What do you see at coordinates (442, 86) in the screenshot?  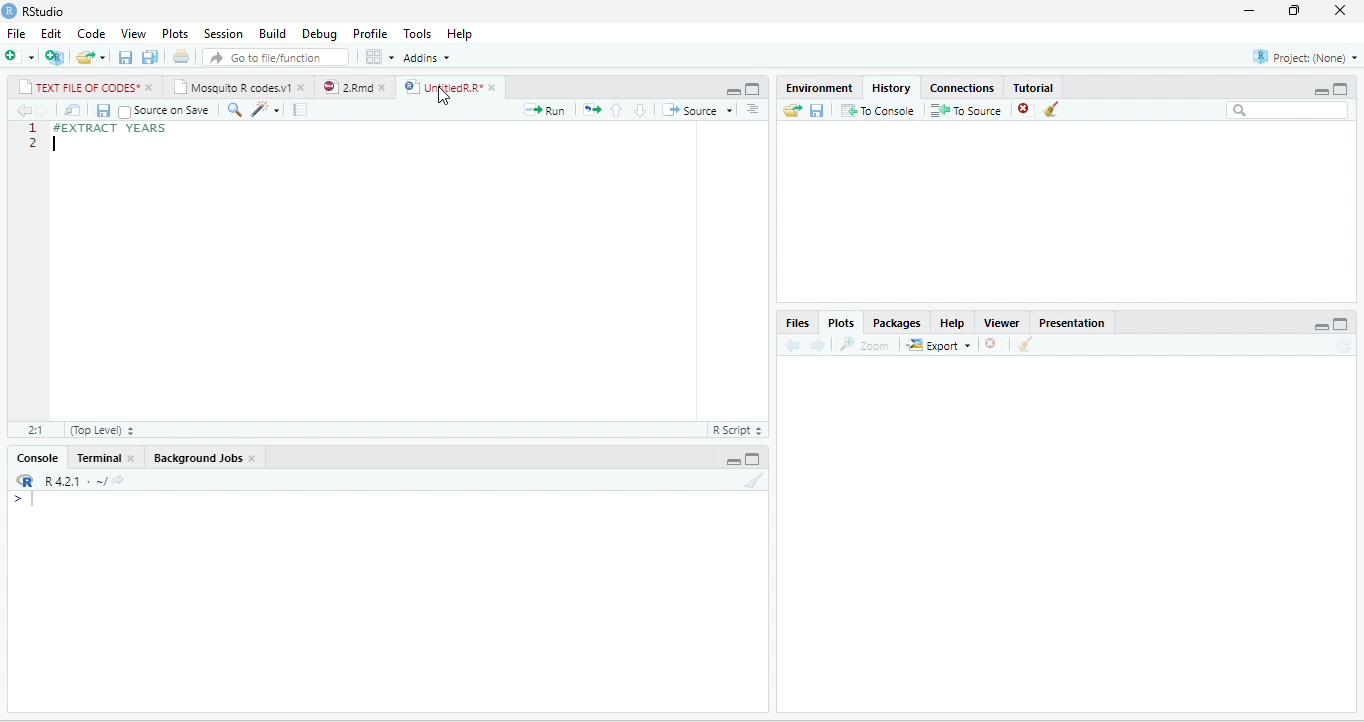 I see `UntitledR.R` at bounding box center [442, 86].